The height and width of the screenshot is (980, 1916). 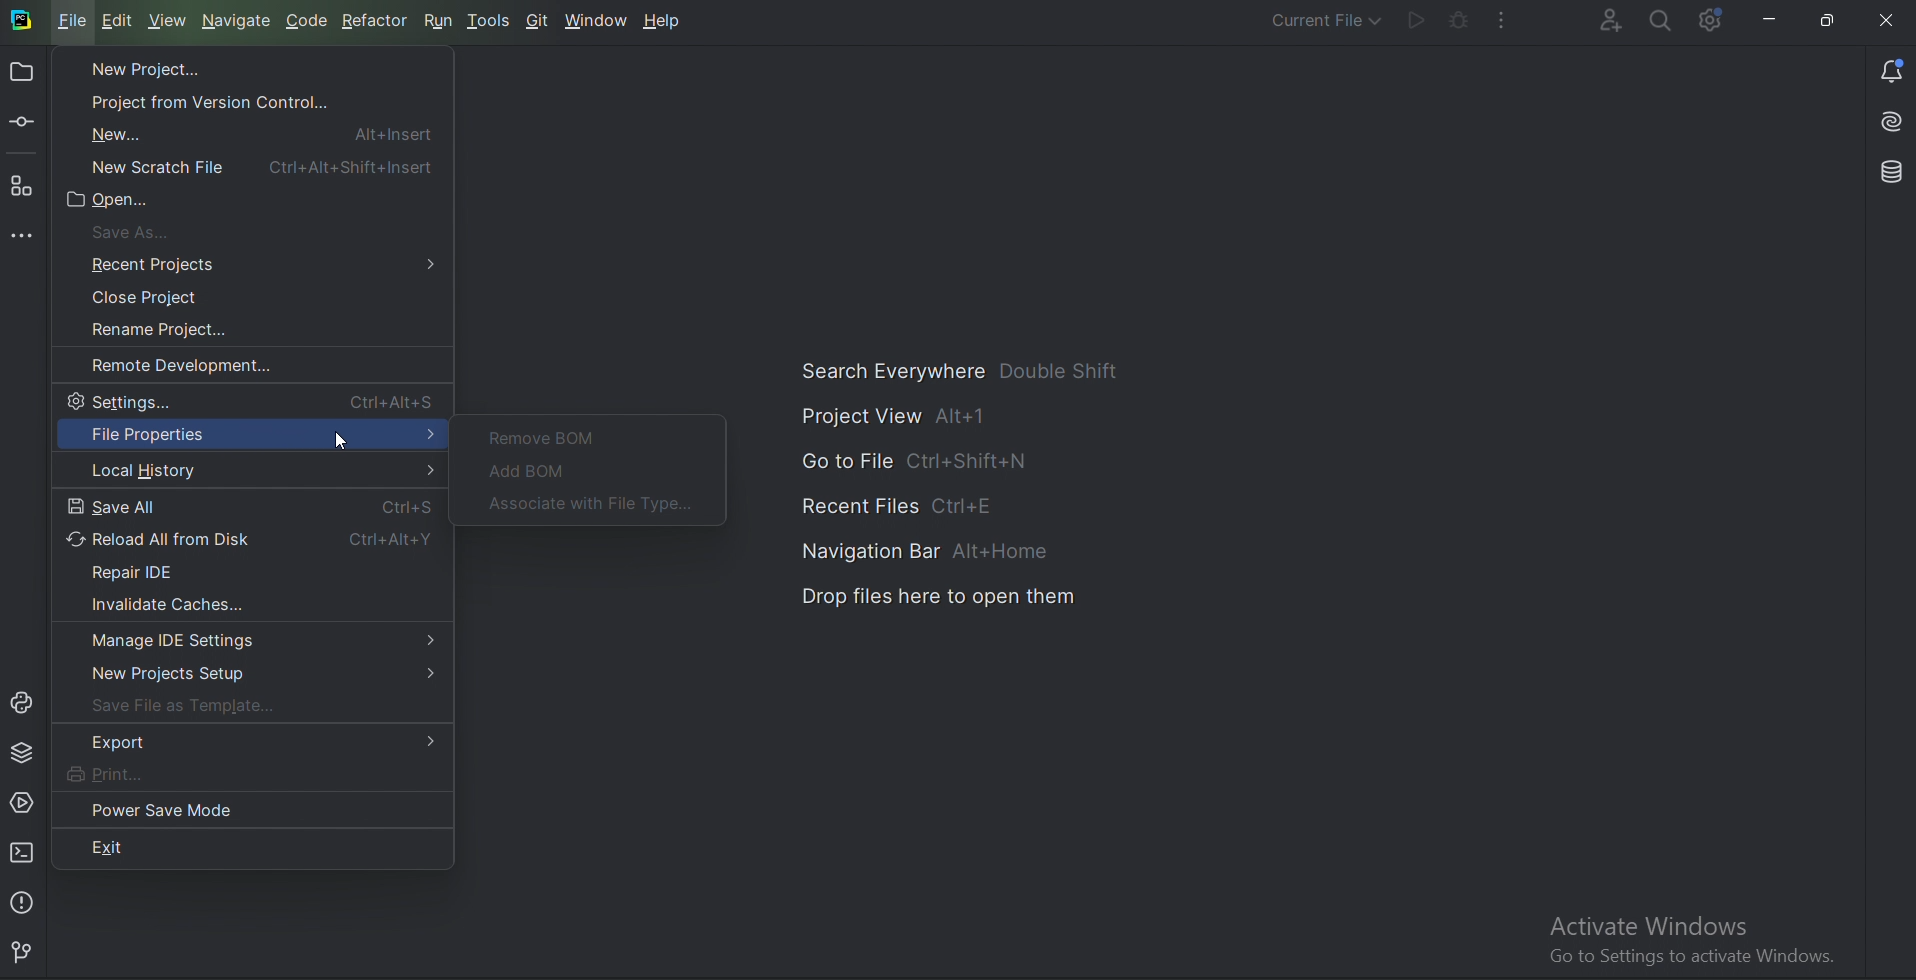 I want to click on Open, so click(x=120, y=202).